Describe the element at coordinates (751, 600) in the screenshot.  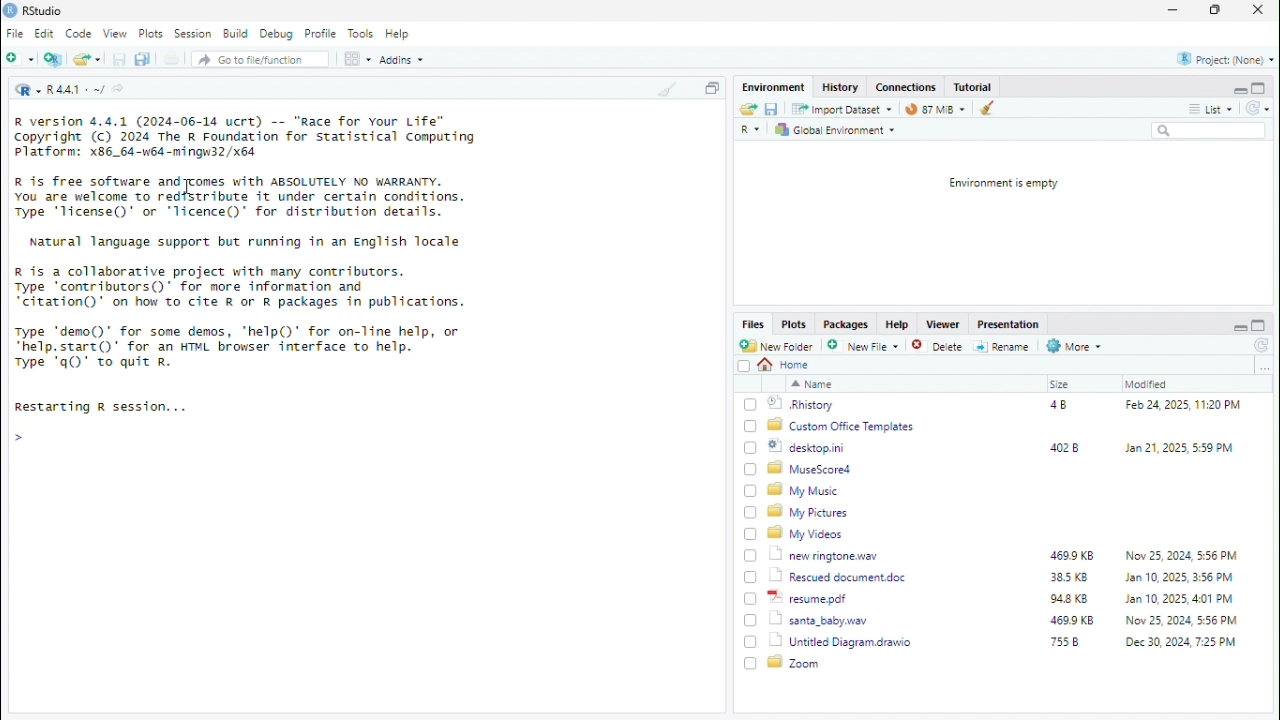
I see `Checkbox` at that location.